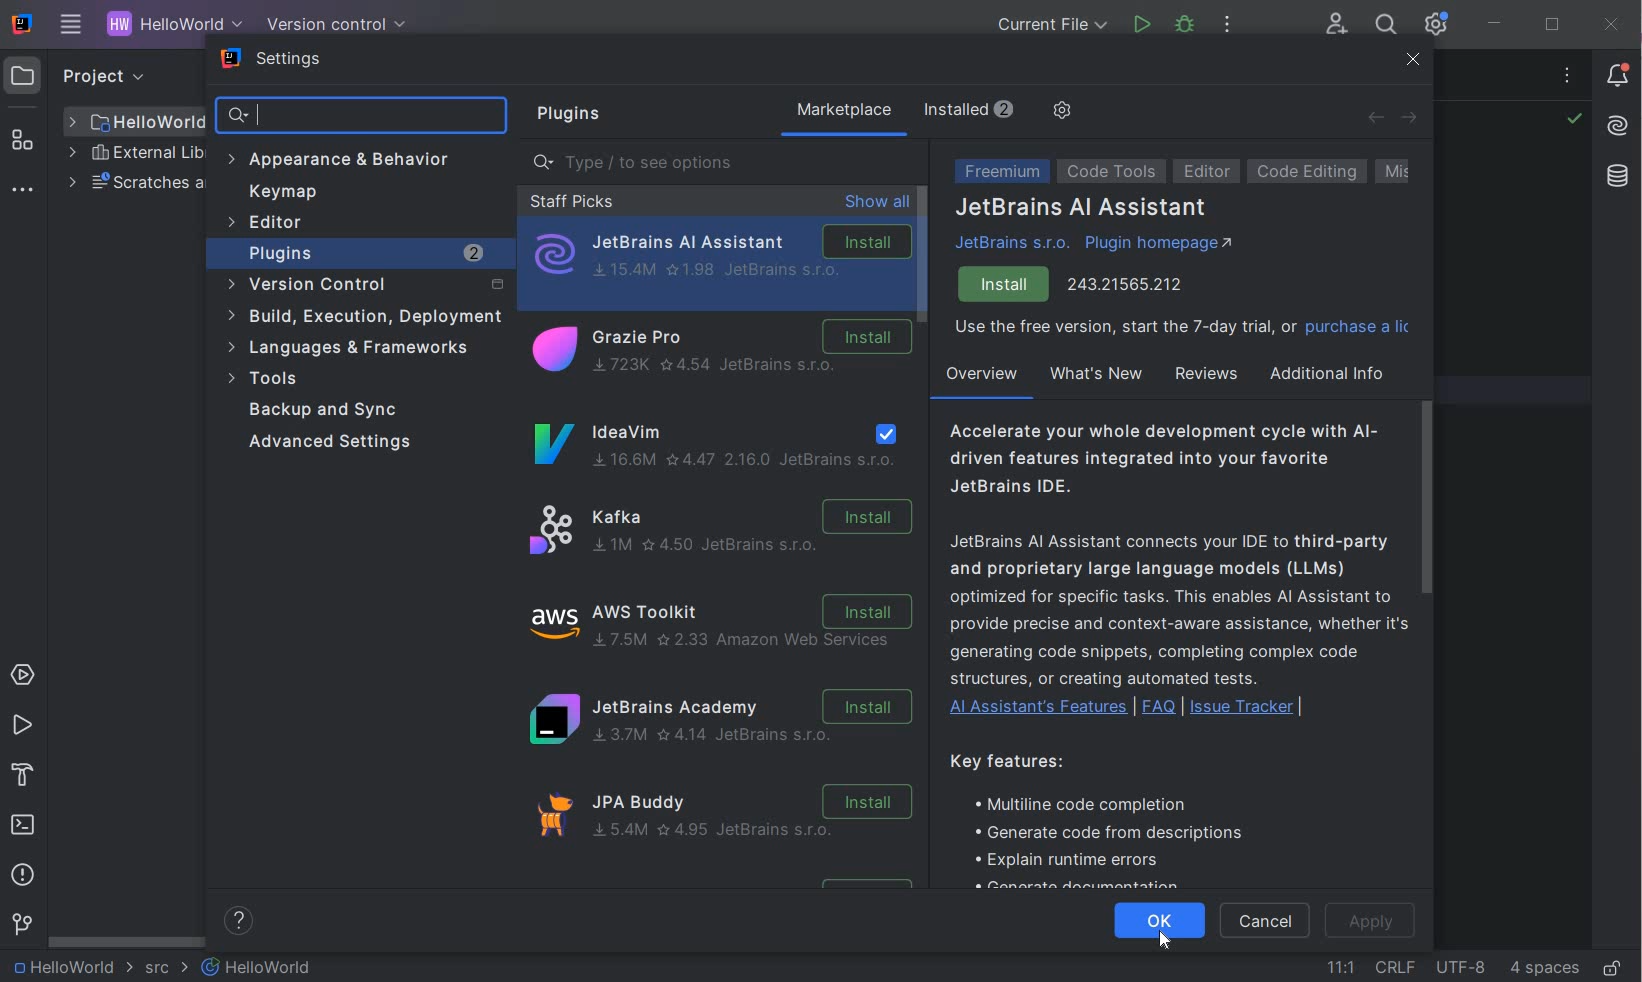 The height and width of the screenshot is (982, 1642). I want to click on TERMINAL, so click(24, 827).